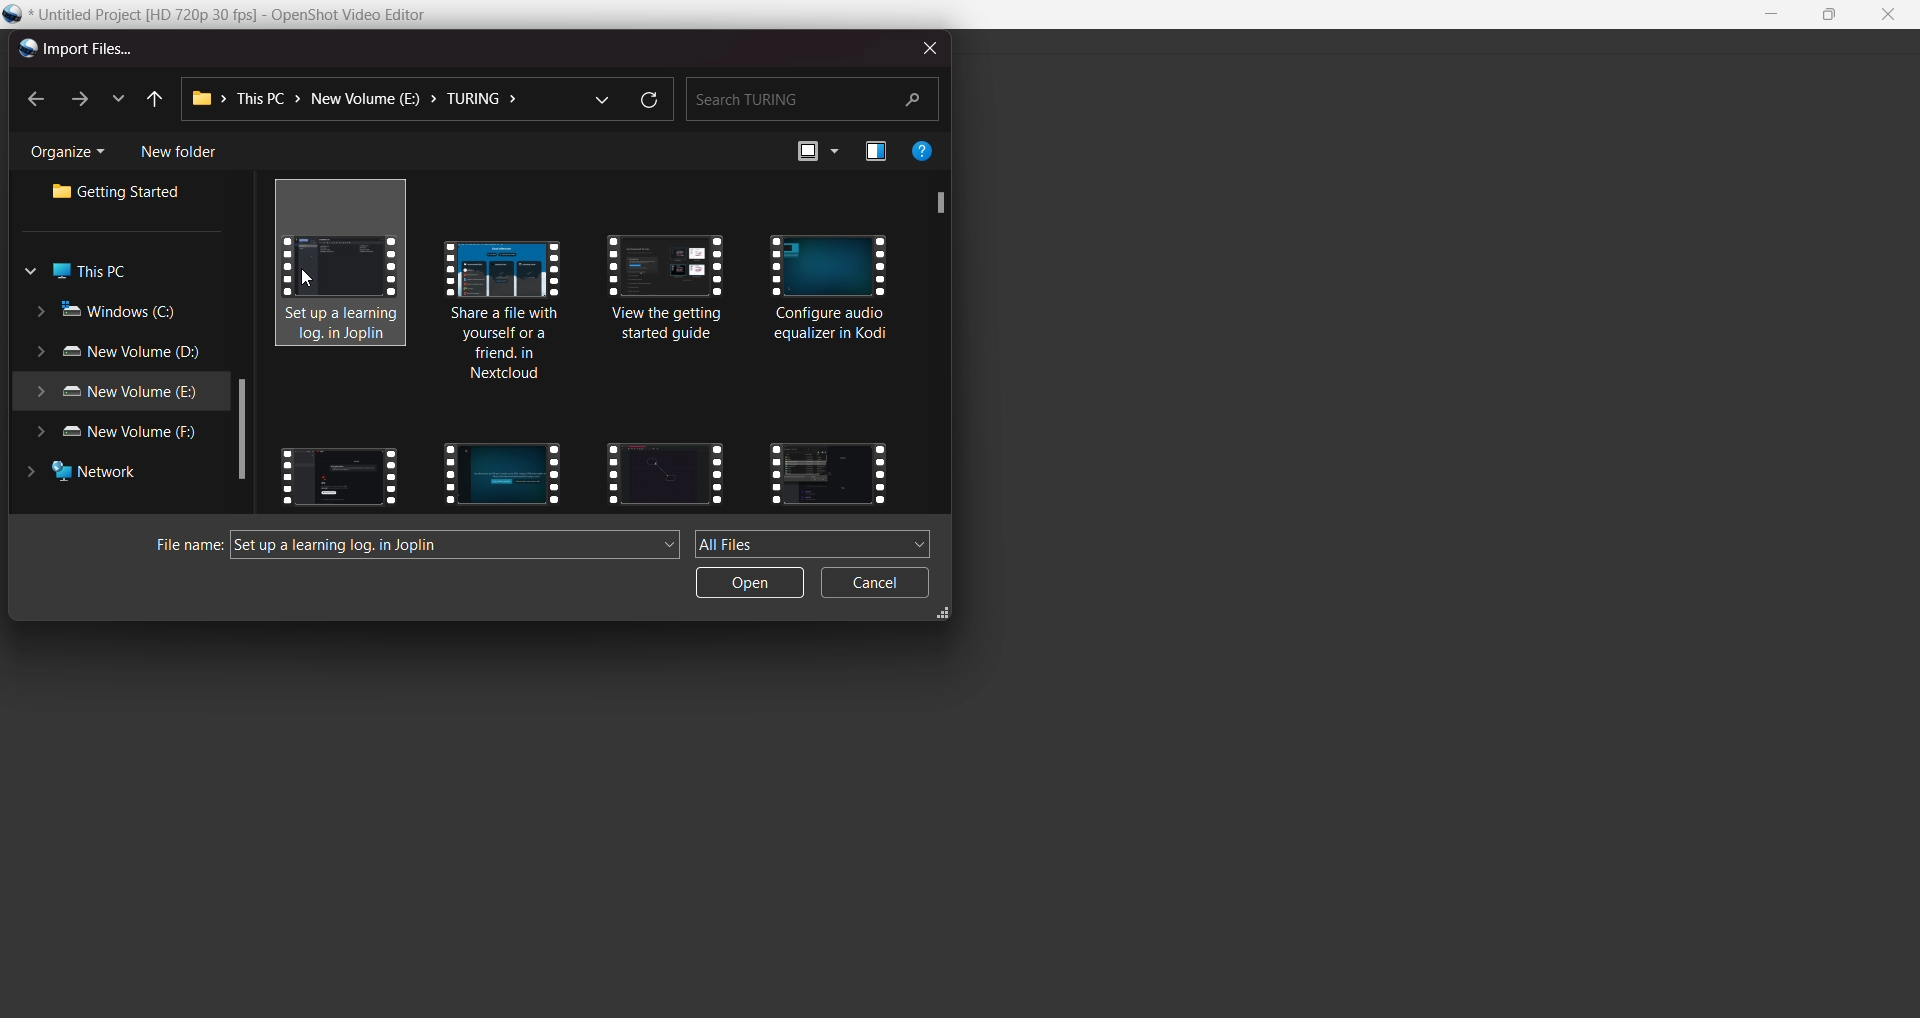 This screenshot has height=1018, width=1920. I want to click on close dialog, so click(925, 46).